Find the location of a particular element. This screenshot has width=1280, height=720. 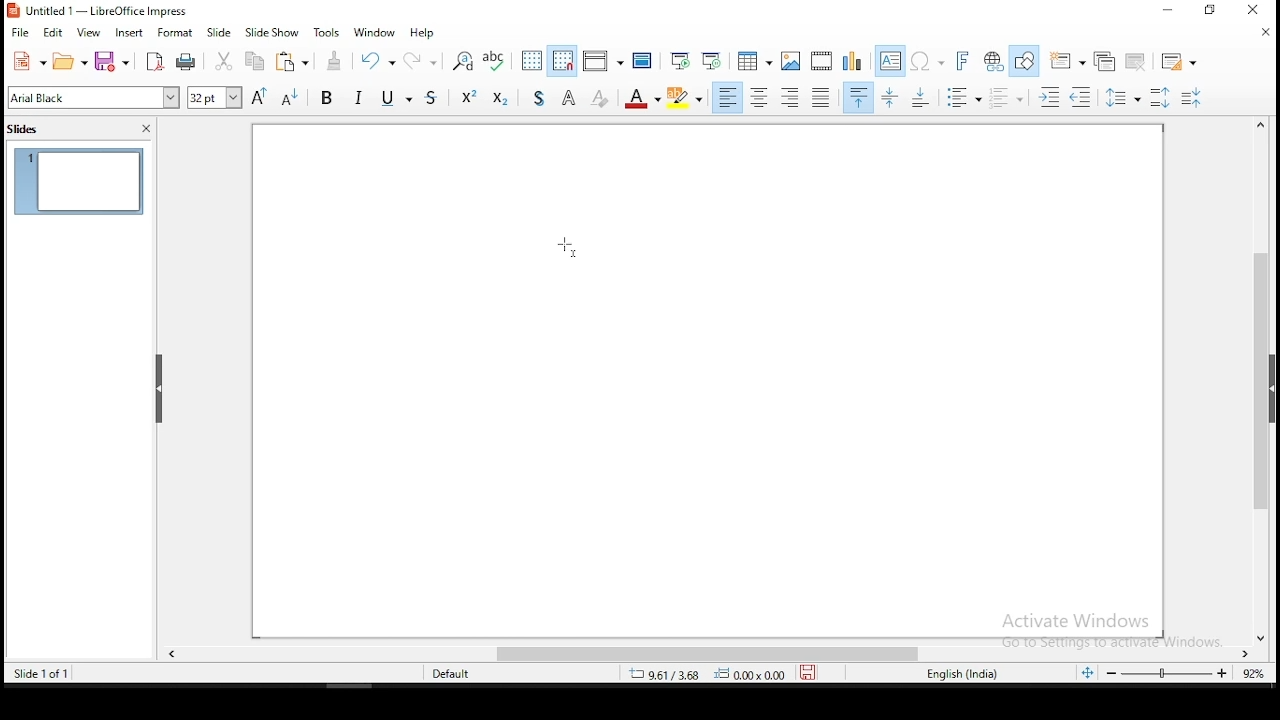

close is located at coordinates (146, 129).